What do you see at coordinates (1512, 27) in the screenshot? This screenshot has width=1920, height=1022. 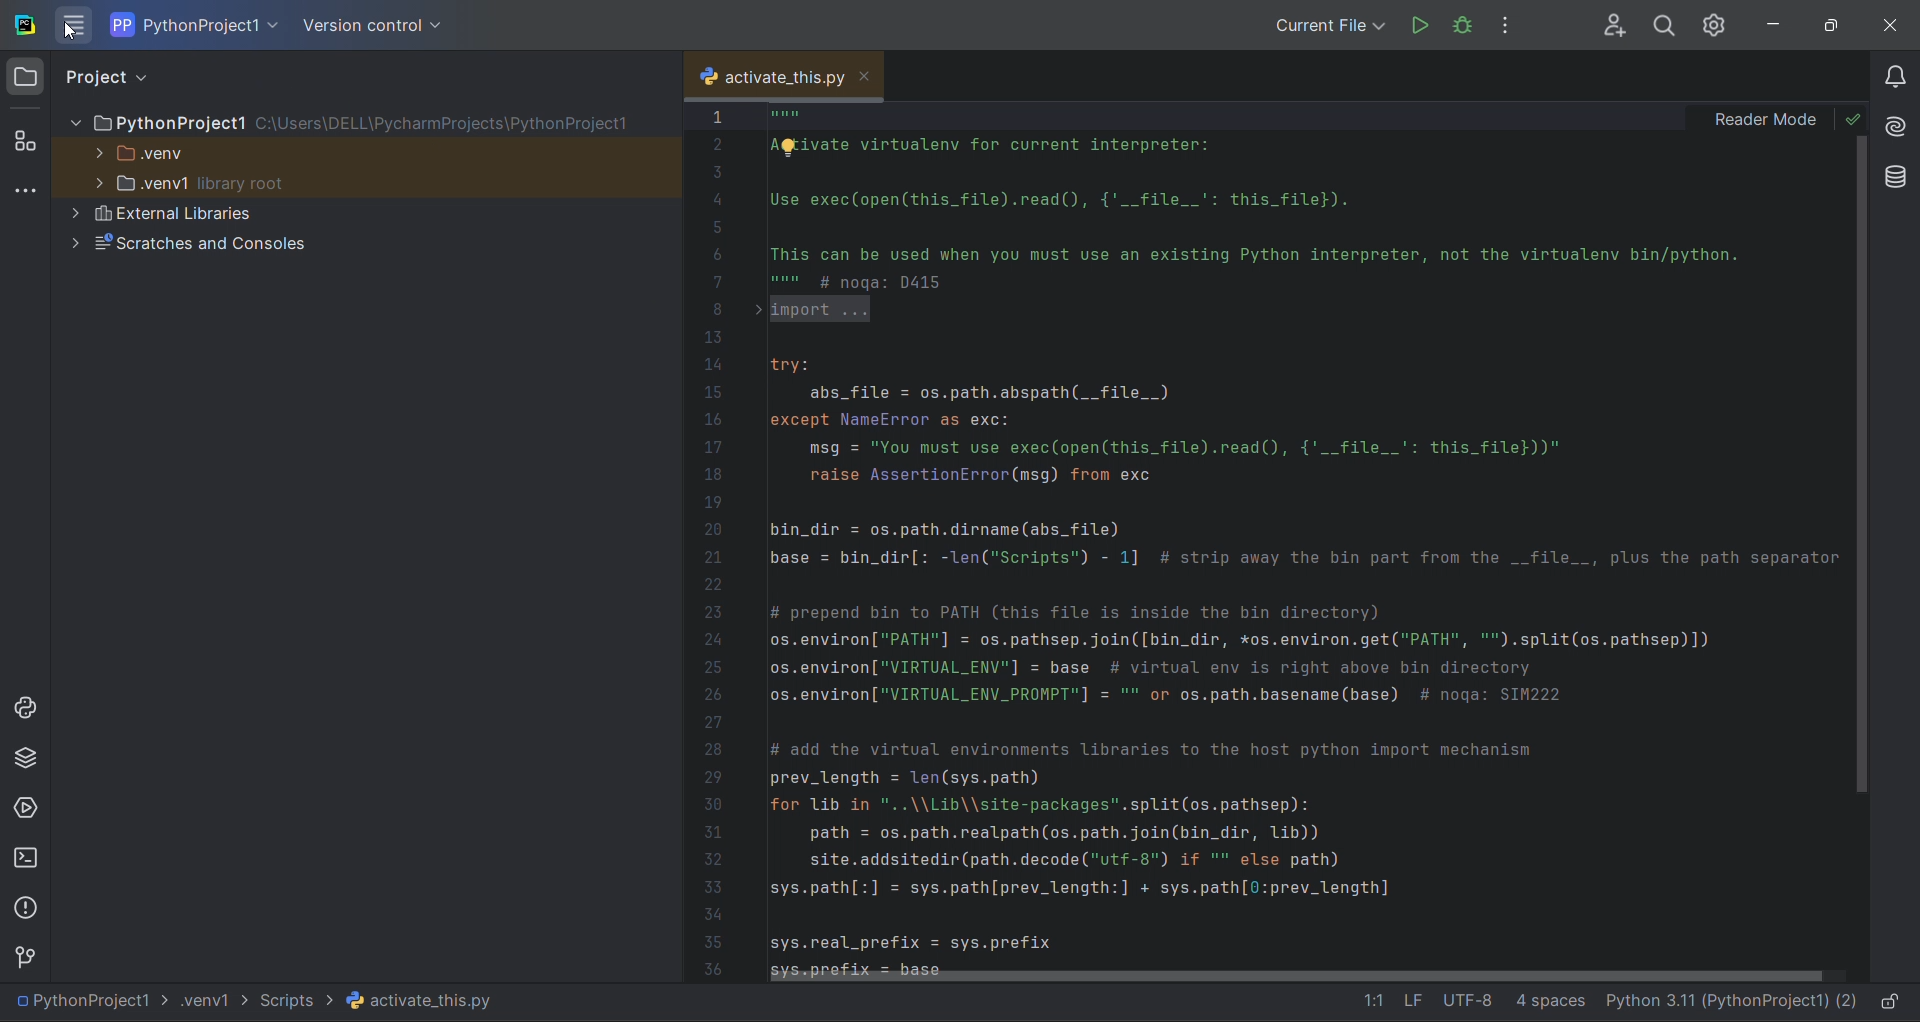 I see `options` at bounding box center [1512, 27].